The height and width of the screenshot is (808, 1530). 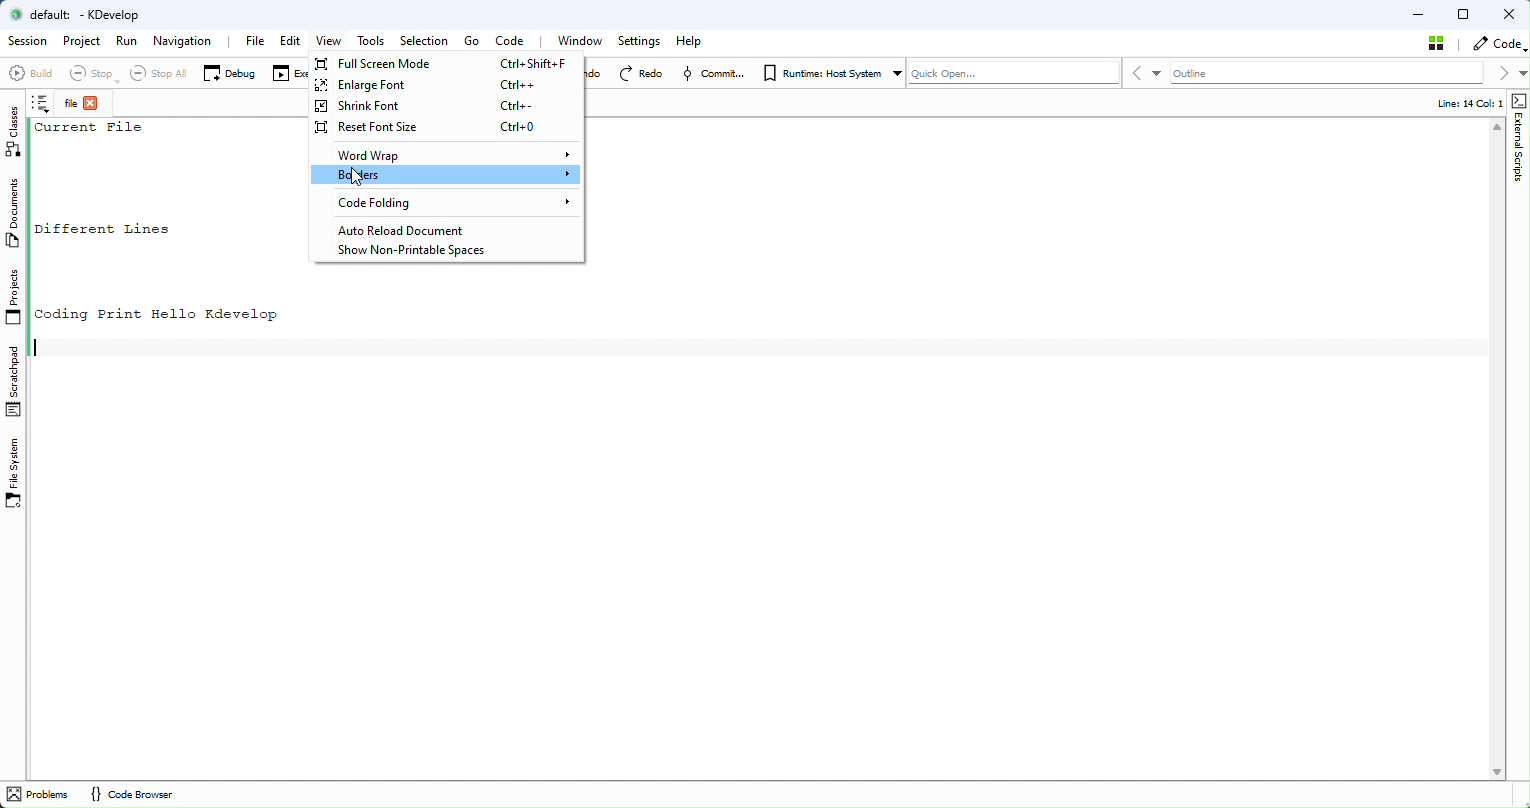 I want to click on default KDevelop, so click(x=83, y=15).